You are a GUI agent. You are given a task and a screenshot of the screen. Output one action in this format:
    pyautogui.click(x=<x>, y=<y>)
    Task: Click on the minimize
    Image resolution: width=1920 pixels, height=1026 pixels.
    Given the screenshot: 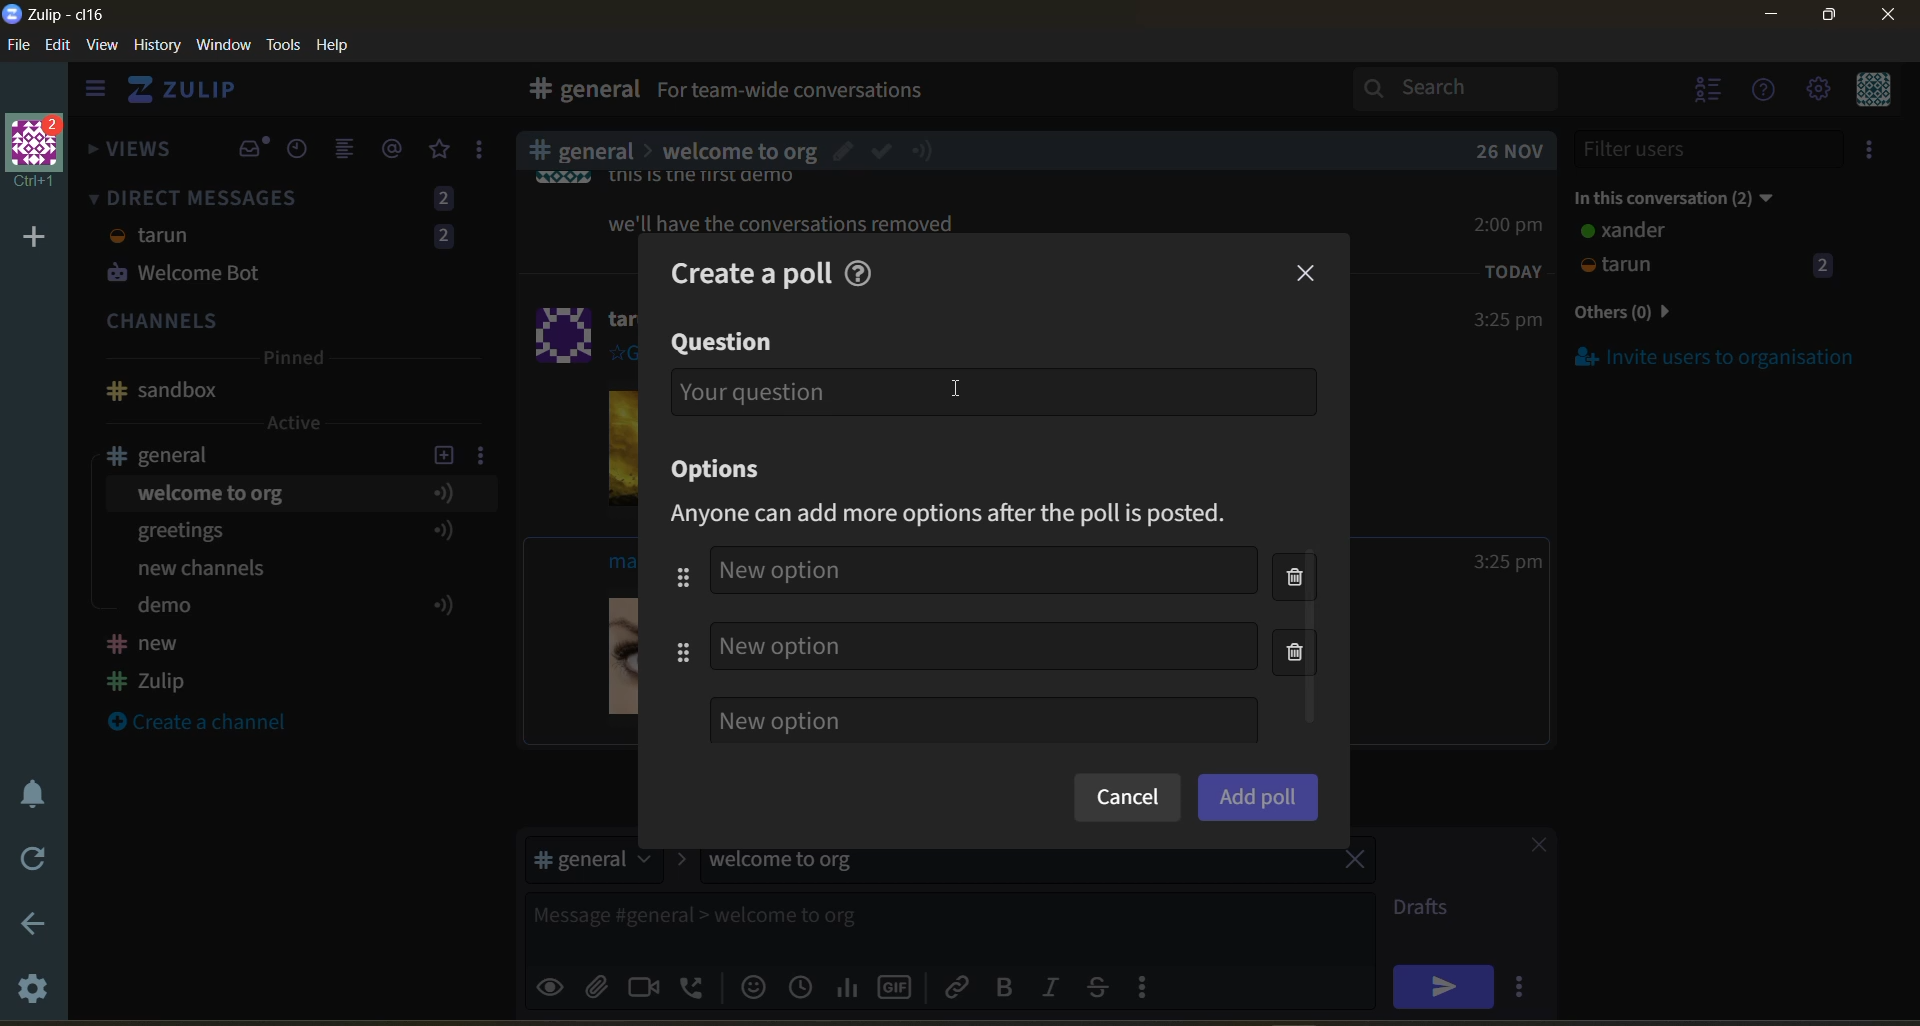 What is the action you would take?
    pyautogui.click(x=1771, y=18)
    